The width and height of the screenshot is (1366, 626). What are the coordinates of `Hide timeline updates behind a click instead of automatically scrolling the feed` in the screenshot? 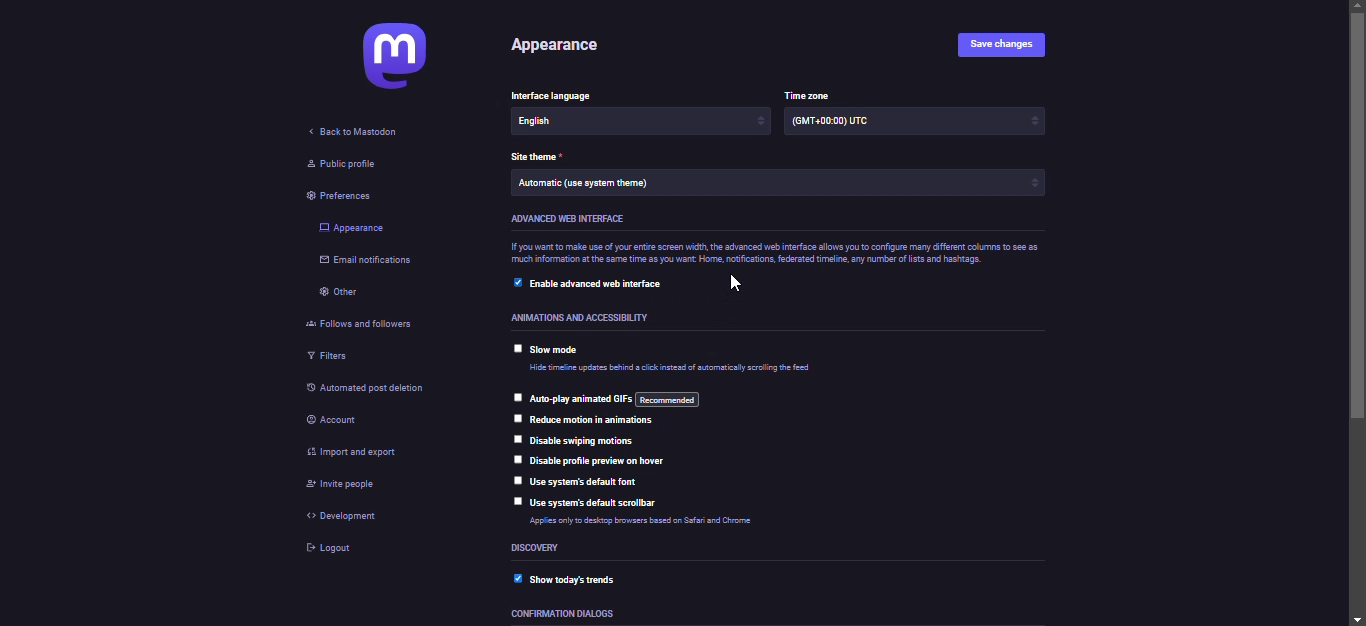 It's located at (670, 368).